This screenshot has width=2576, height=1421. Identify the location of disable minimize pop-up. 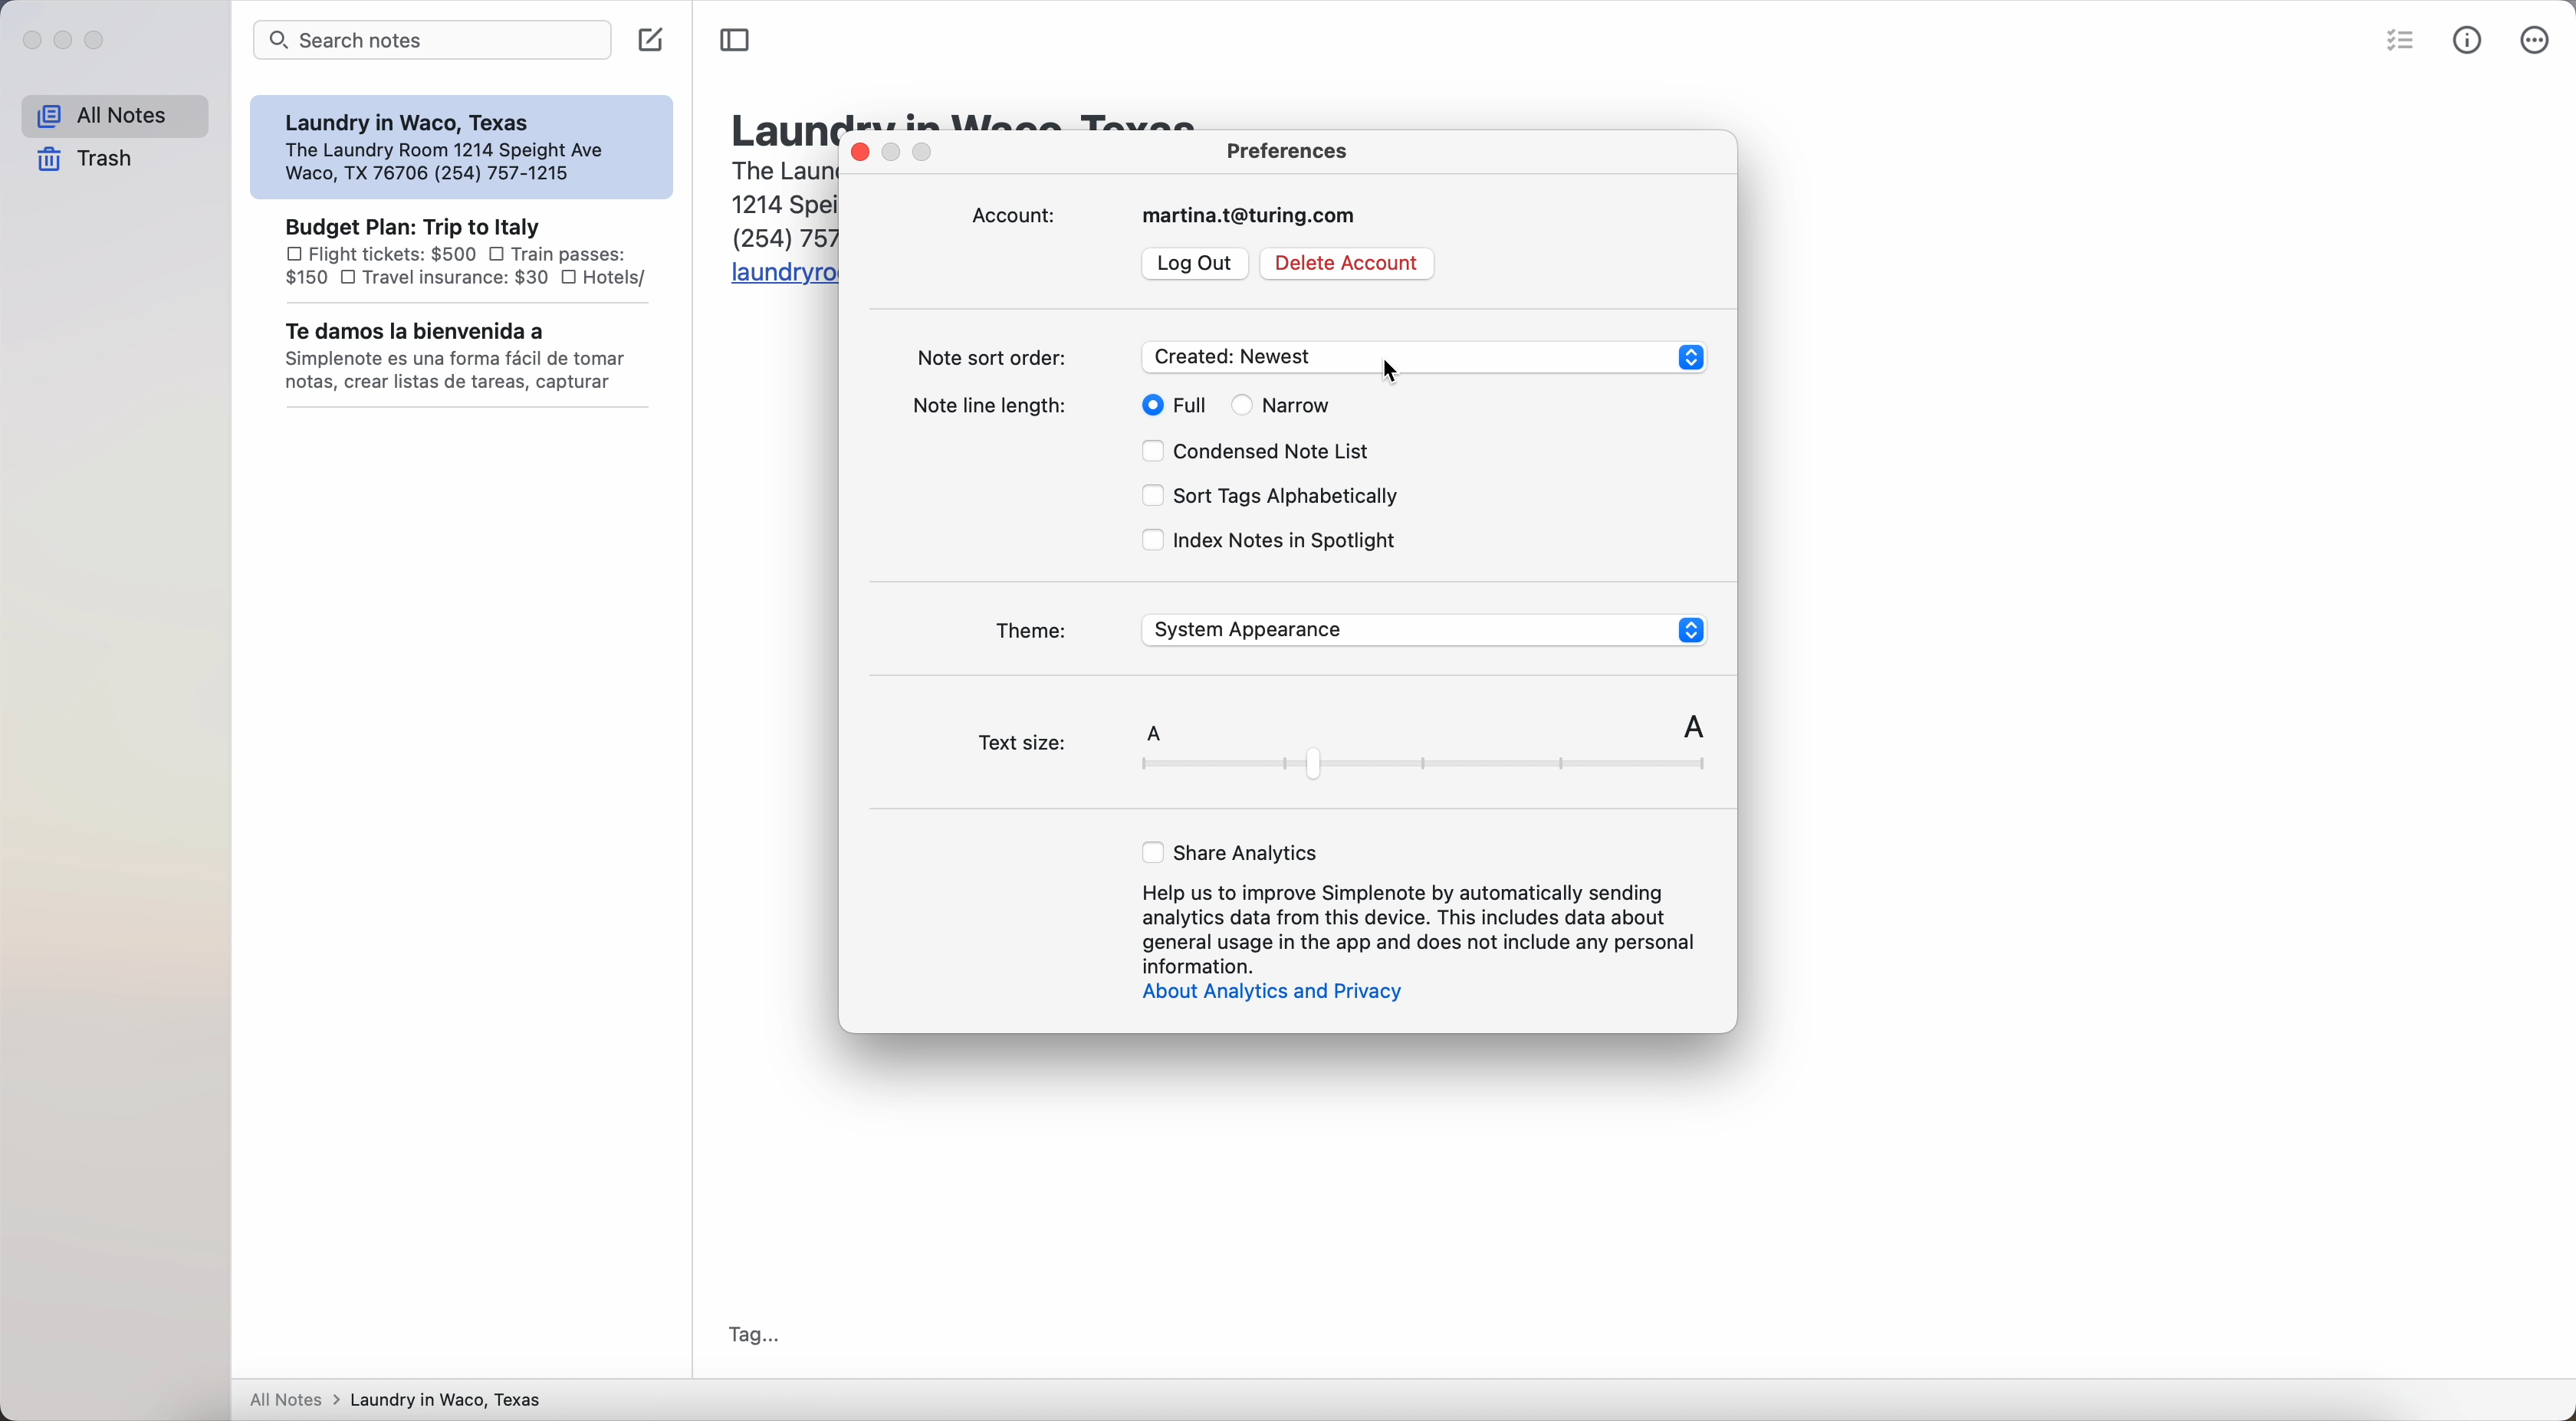
(897, 153).